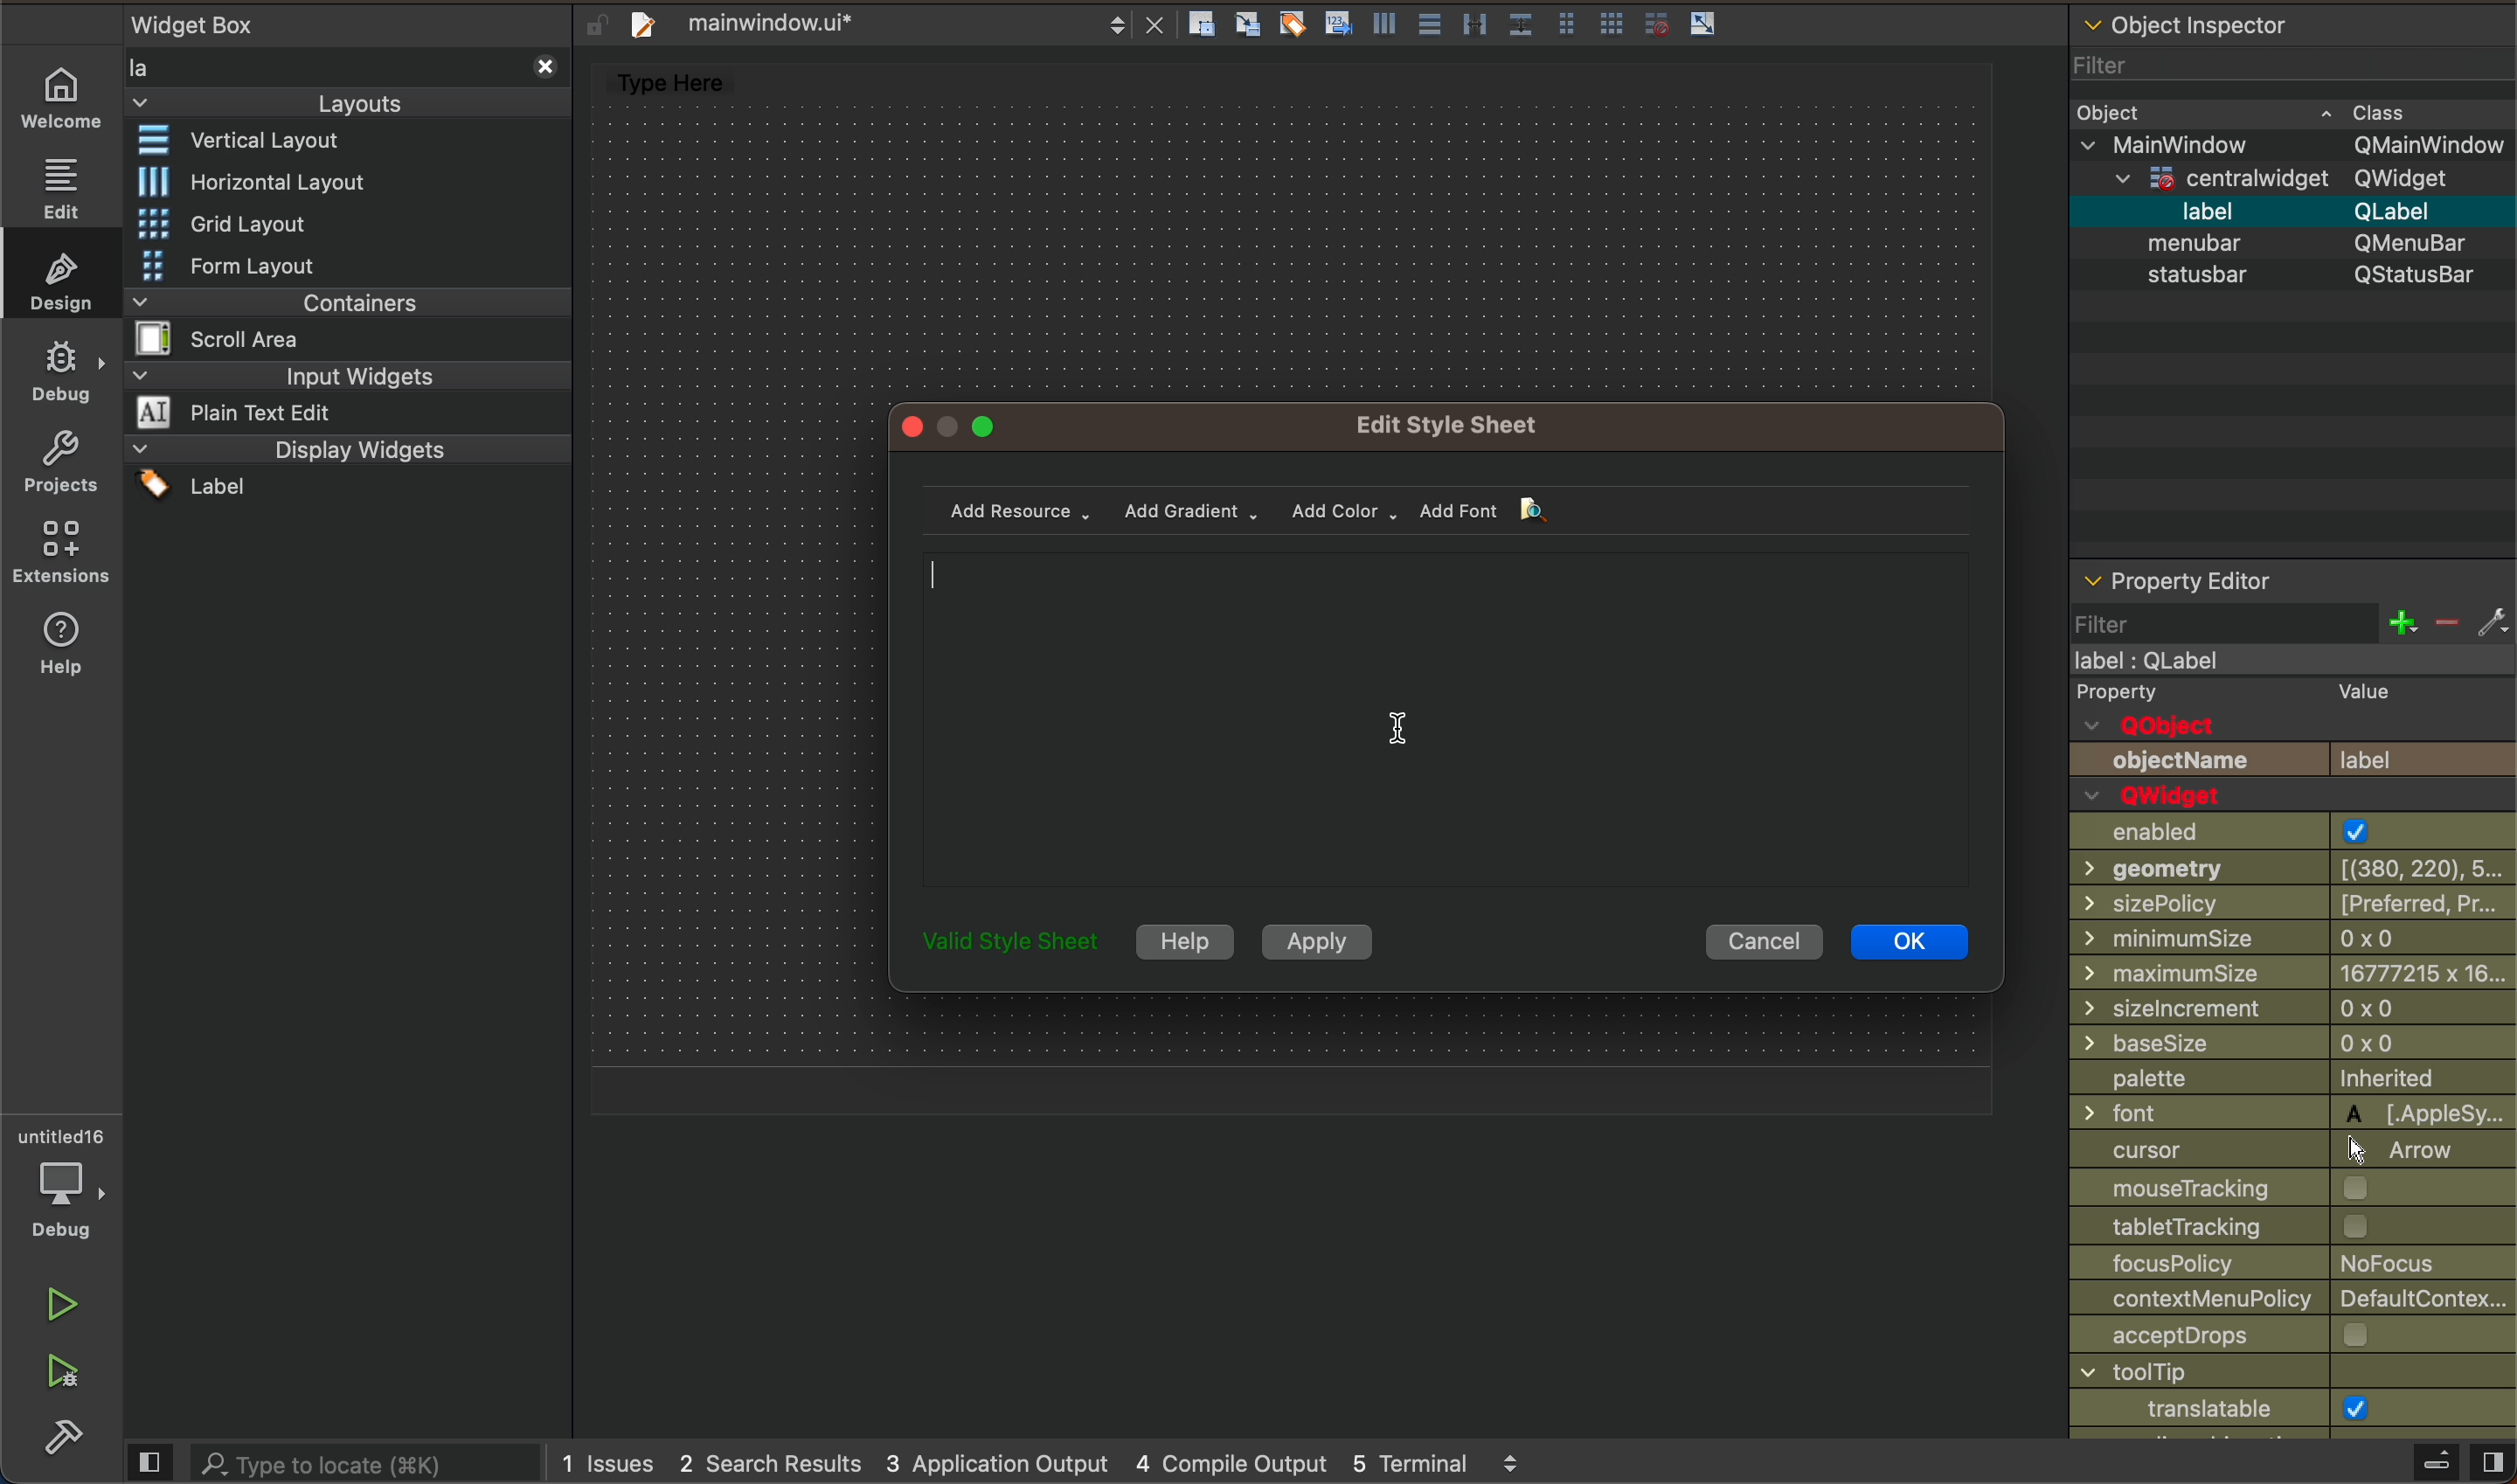 The image size is (2517, 1484). Describe the element at coordinates (1229, 1462) in the screenshot. I see `compile output` at that location.